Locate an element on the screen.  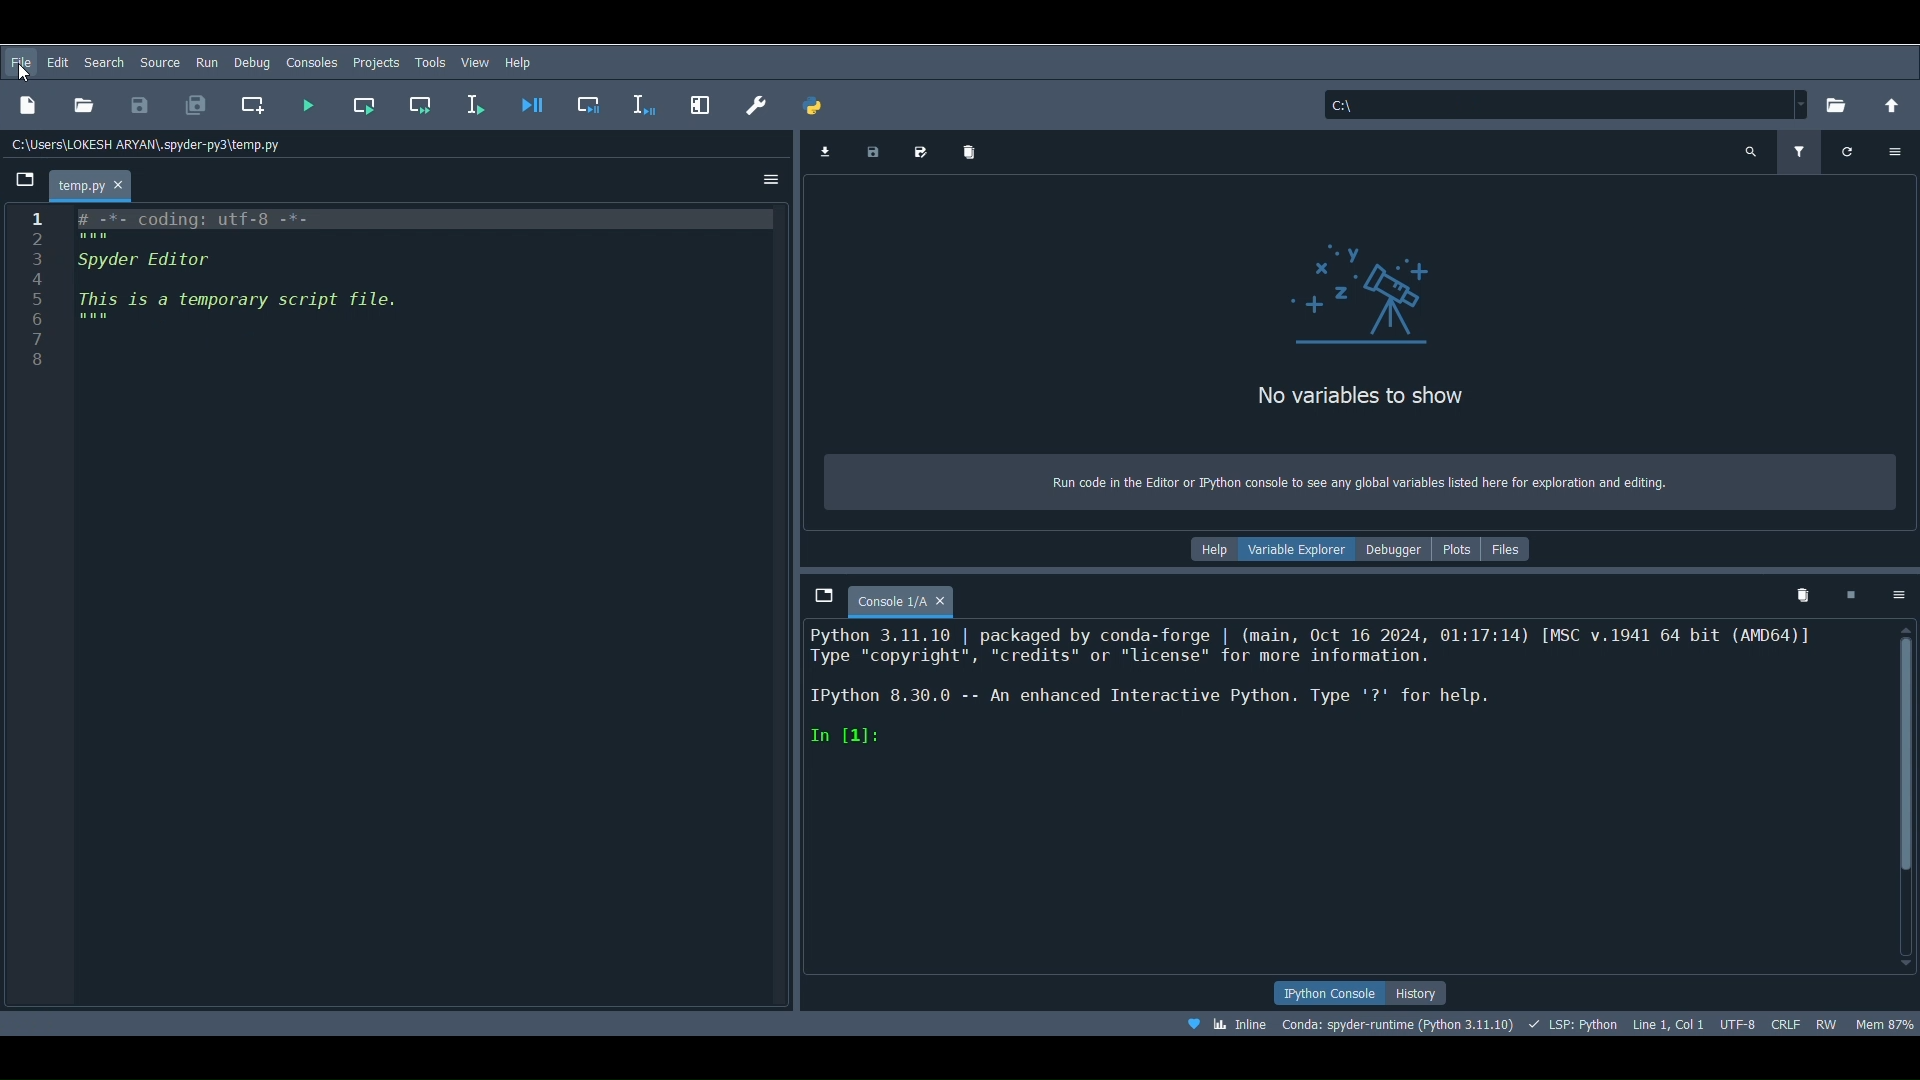
New file ( Ctrl + N) is located at coordinates (29, 103).